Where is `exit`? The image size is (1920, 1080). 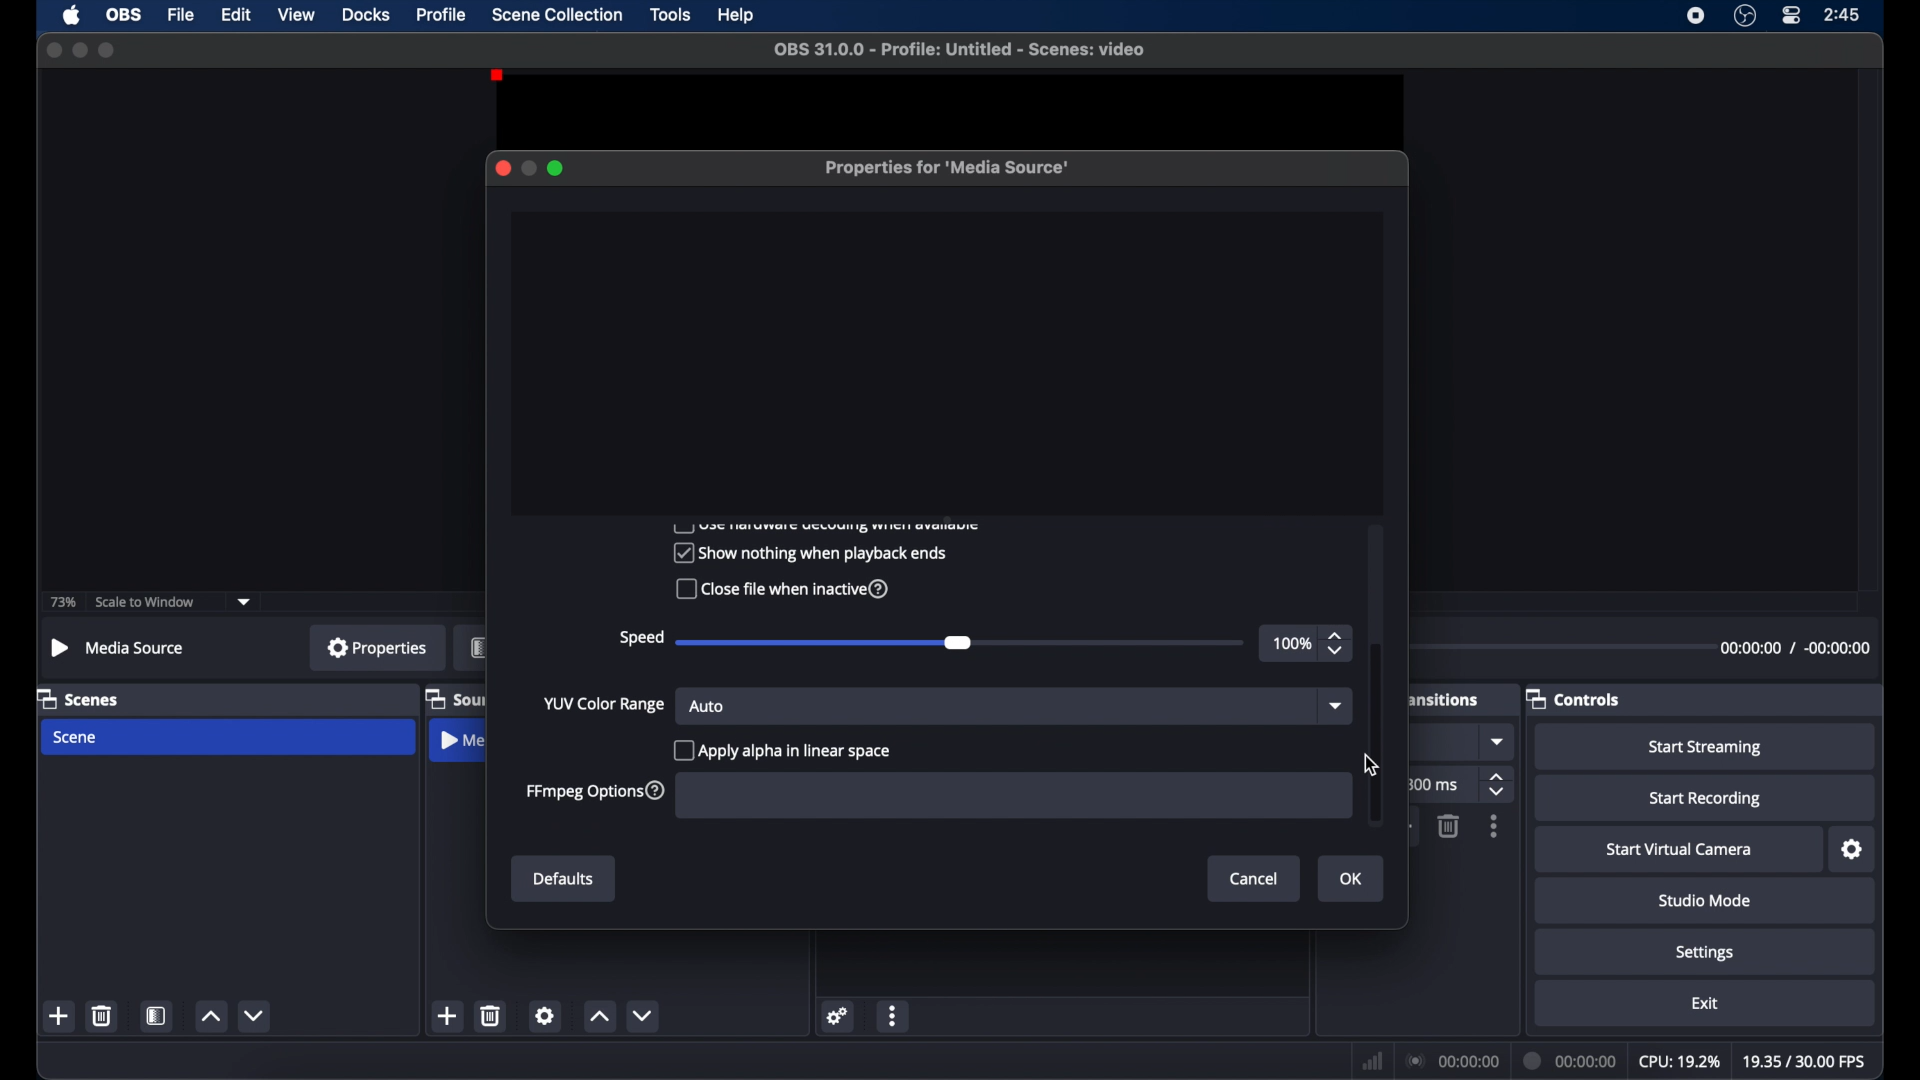 exit is located at coordinates (1705, 1003).